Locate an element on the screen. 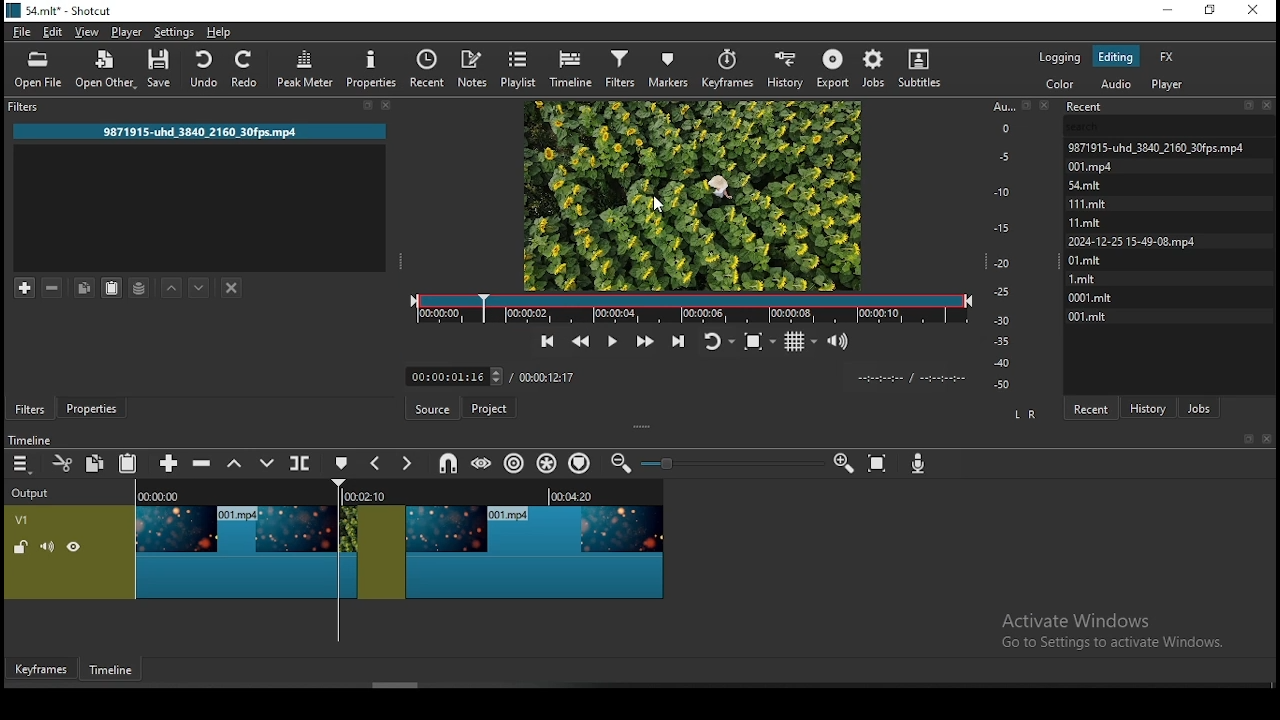  add filter is located at coordinates (25, 287).